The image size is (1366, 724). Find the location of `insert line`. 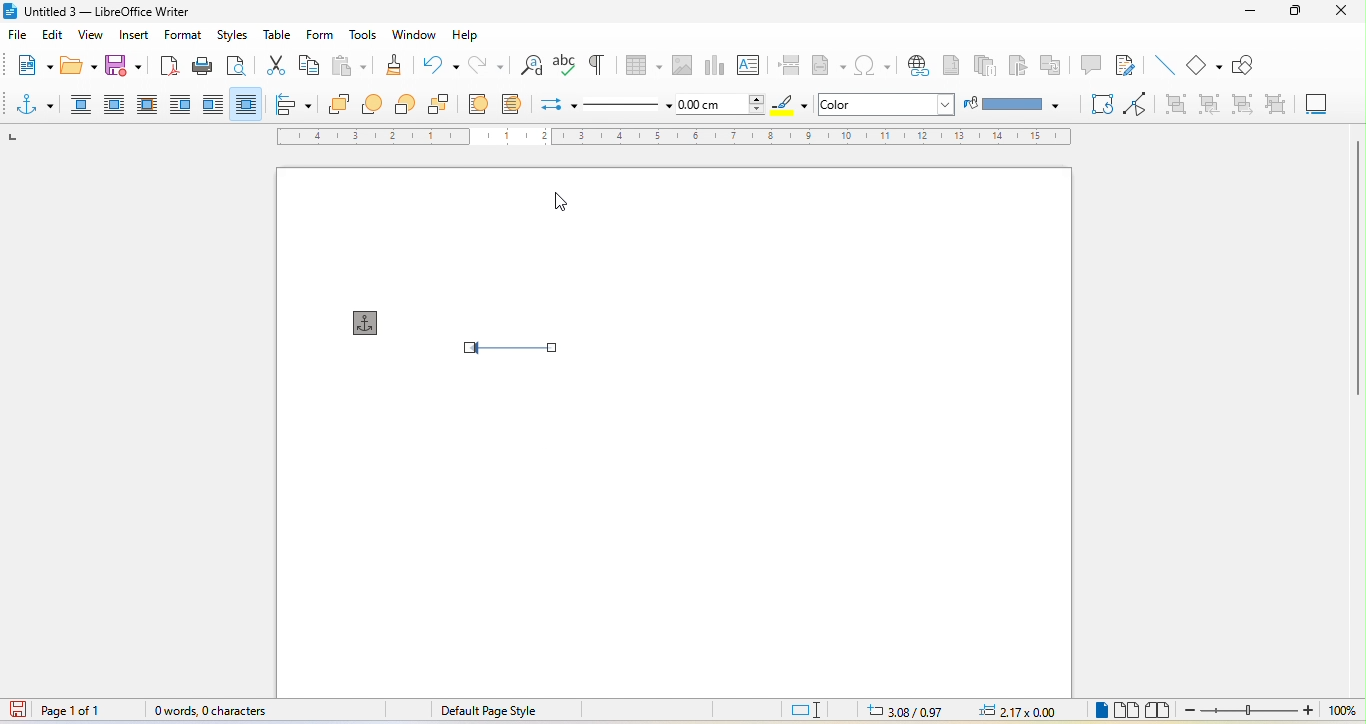

insert line is located at coordinates (1166, 66).